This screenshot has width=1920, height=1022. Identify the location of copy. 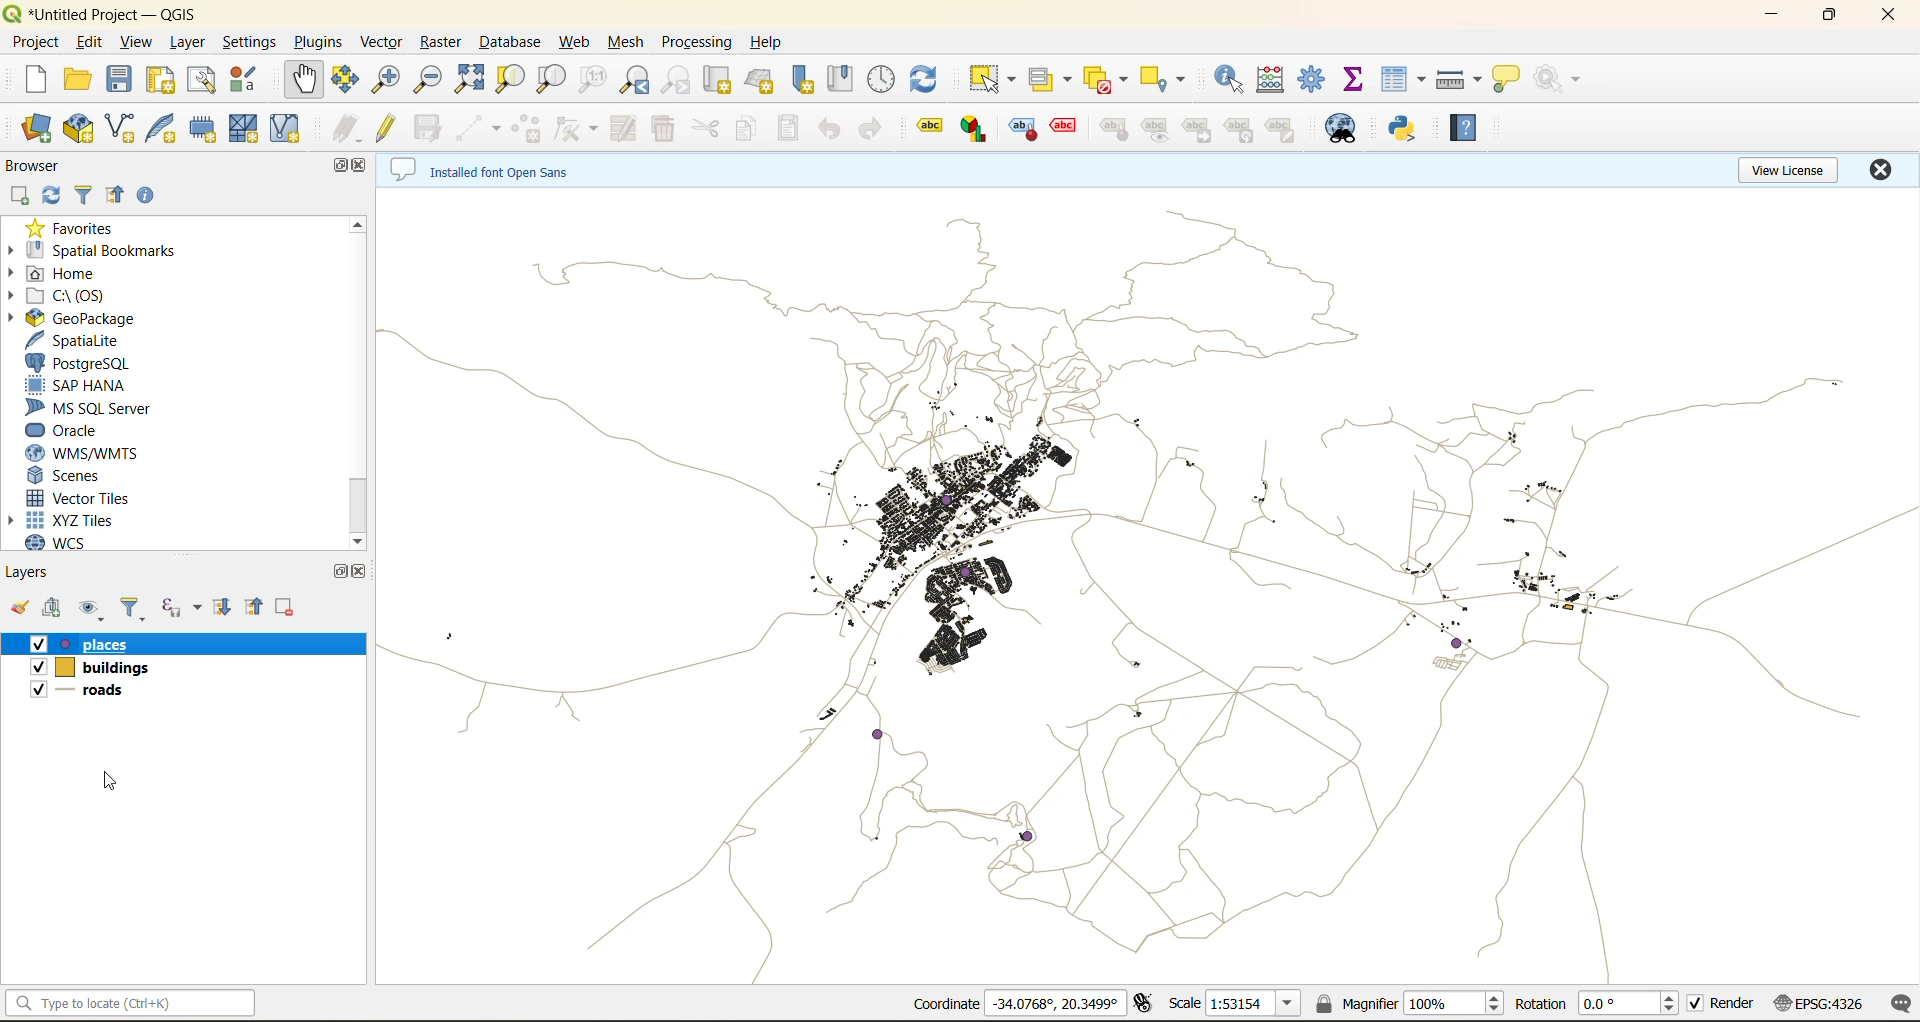
(748, 129).